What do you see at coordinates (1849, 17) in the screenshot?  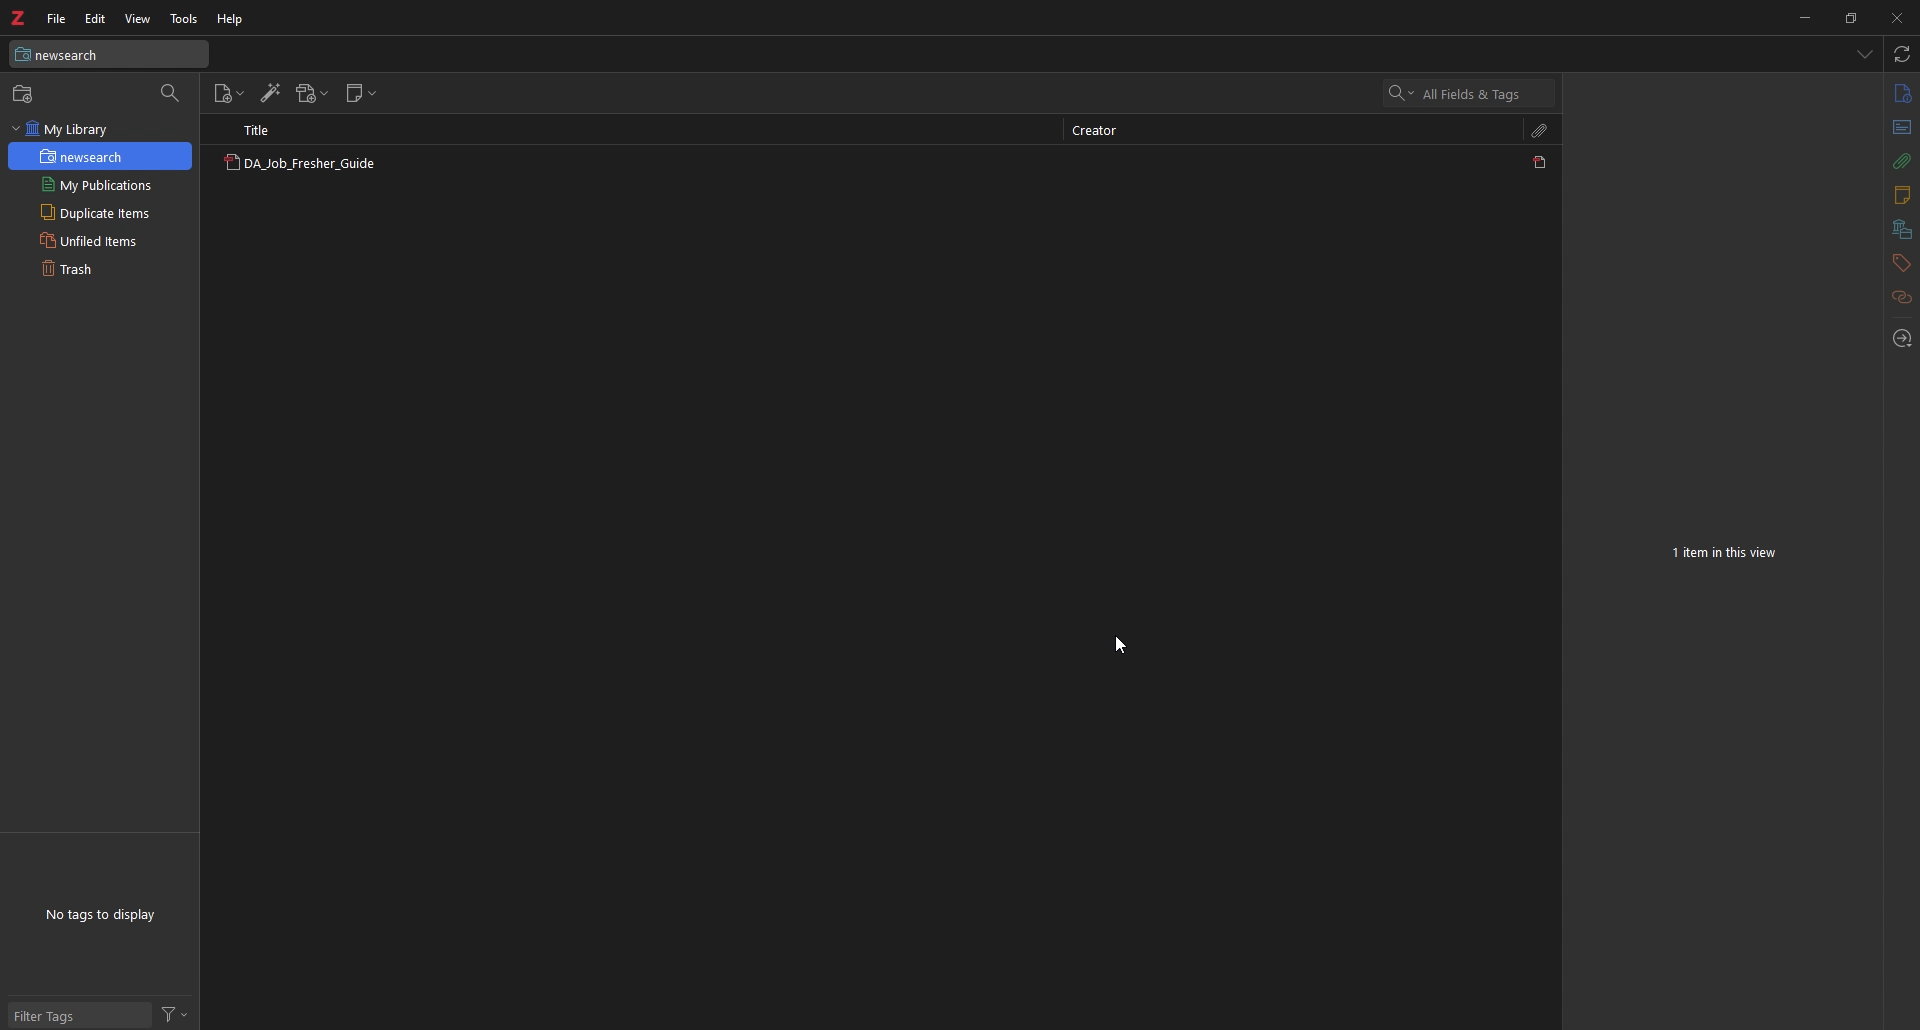 I see `resize` at bounding box center [1849, 17].